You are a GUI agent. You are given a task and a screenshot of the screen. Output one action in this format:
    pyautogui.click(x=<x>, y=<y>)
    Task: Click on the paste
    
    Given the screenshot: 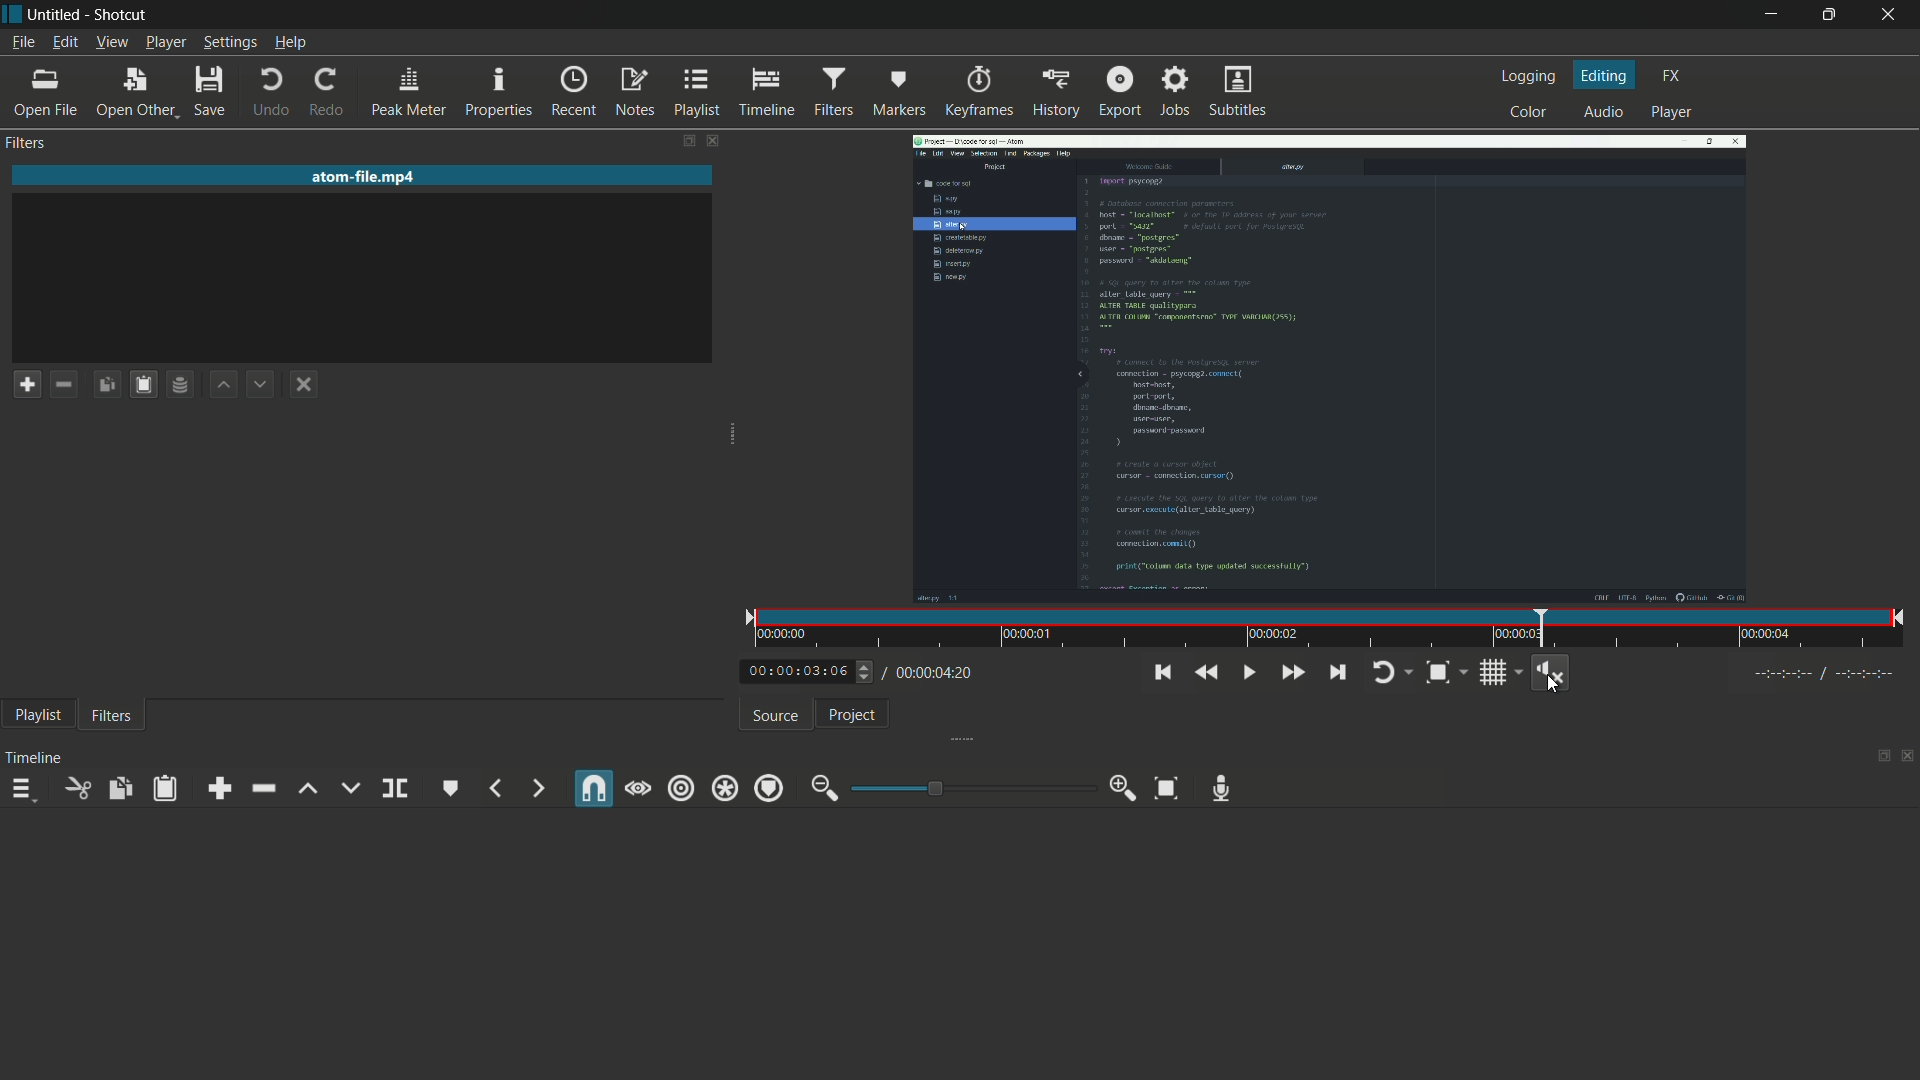 What is the action you would take?
    pyautogui.click(x=163, y=789)
    